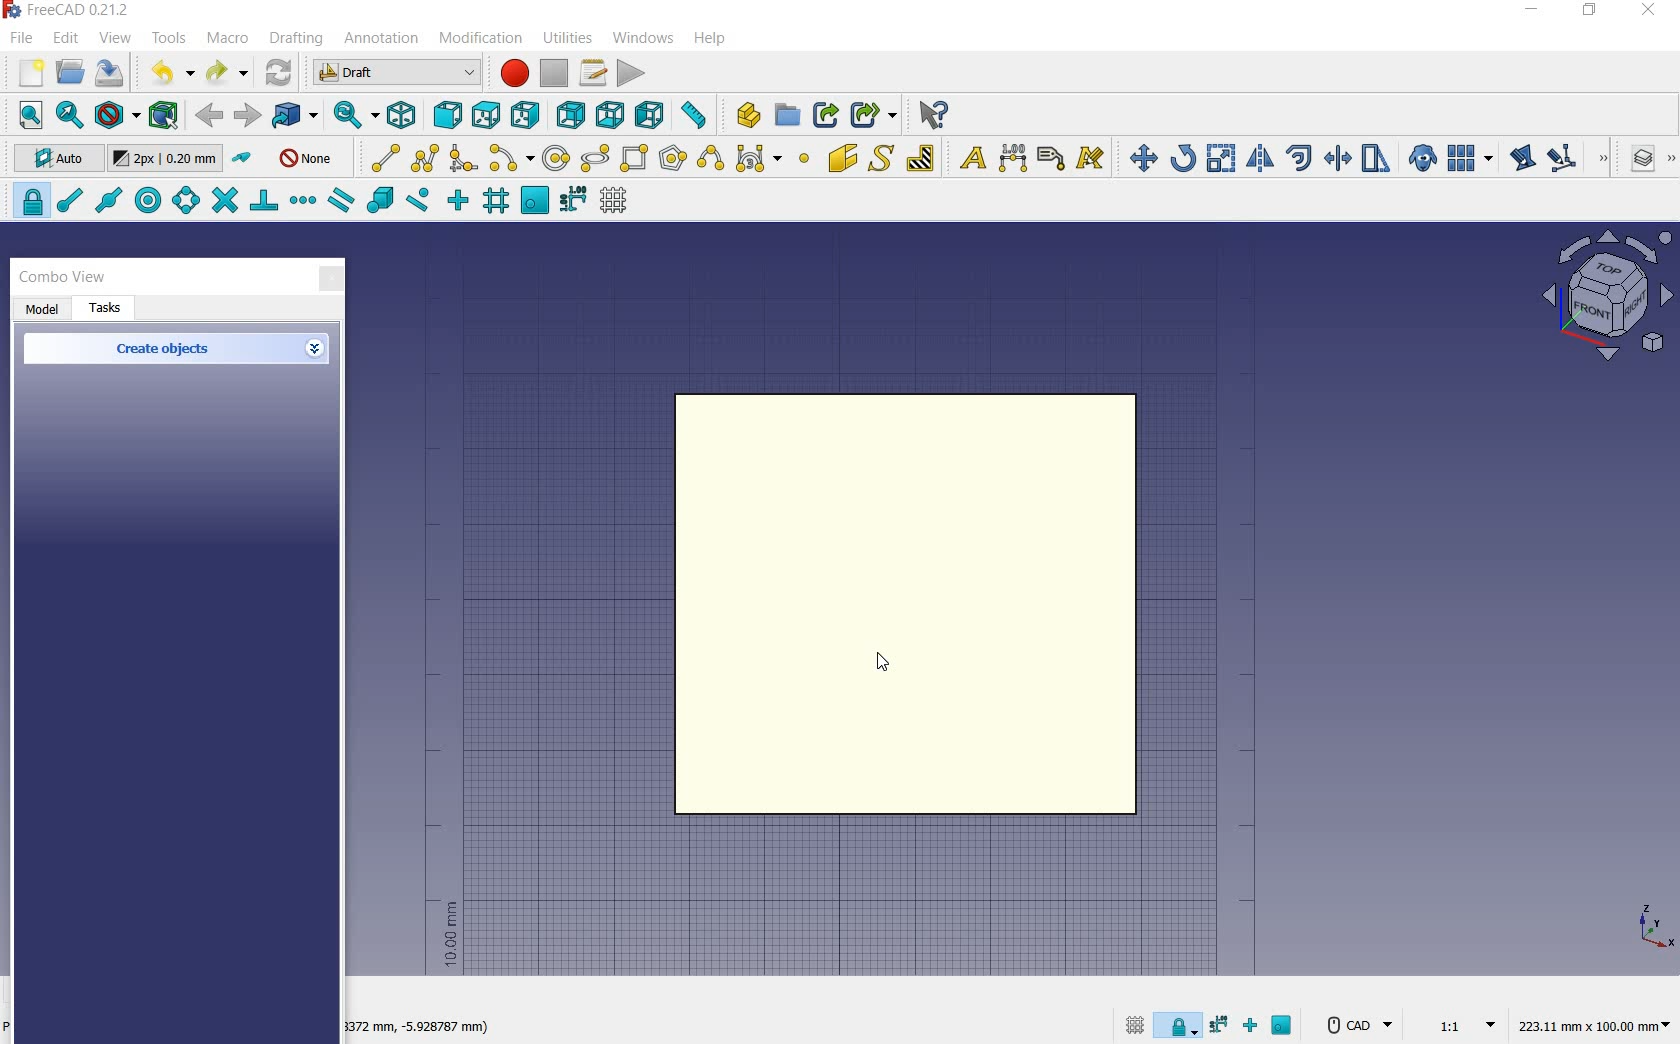  What do you see at coordinates (68, 201) in the screenshot?
I see `snap endpoint` at bounding box center [68, 201].